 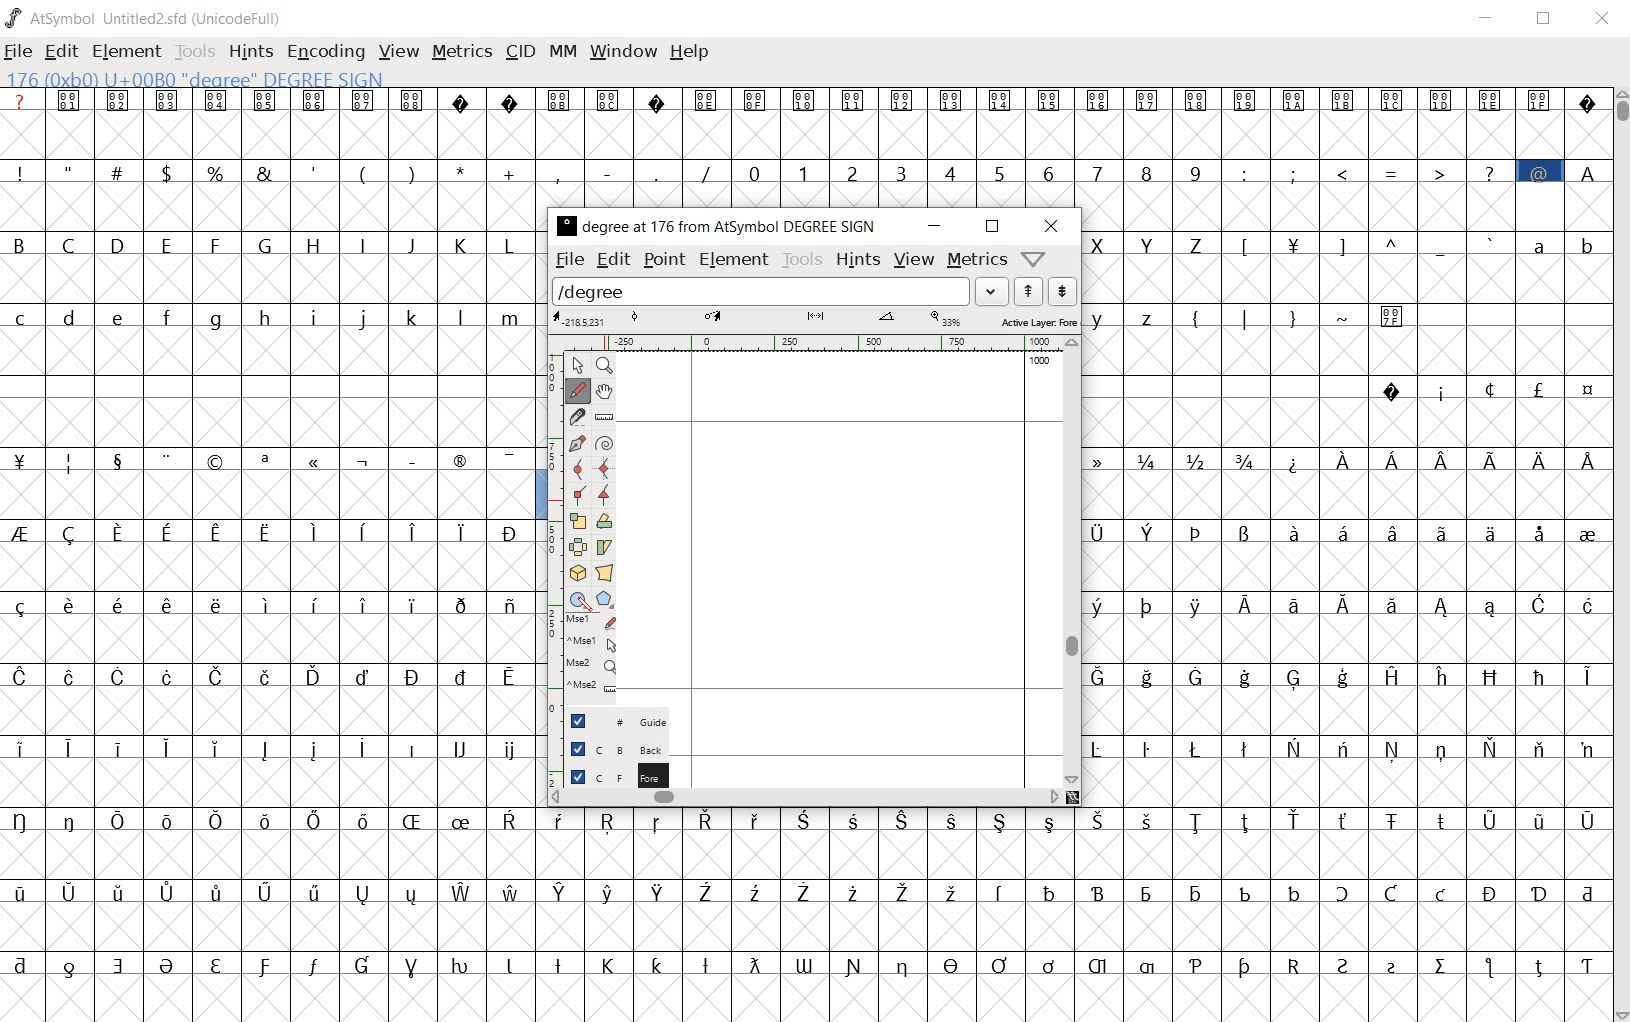 What do you see at coordinates (577, 497) in the screenshot?
I see `Add a corner point` at bounding box center [577, 497].